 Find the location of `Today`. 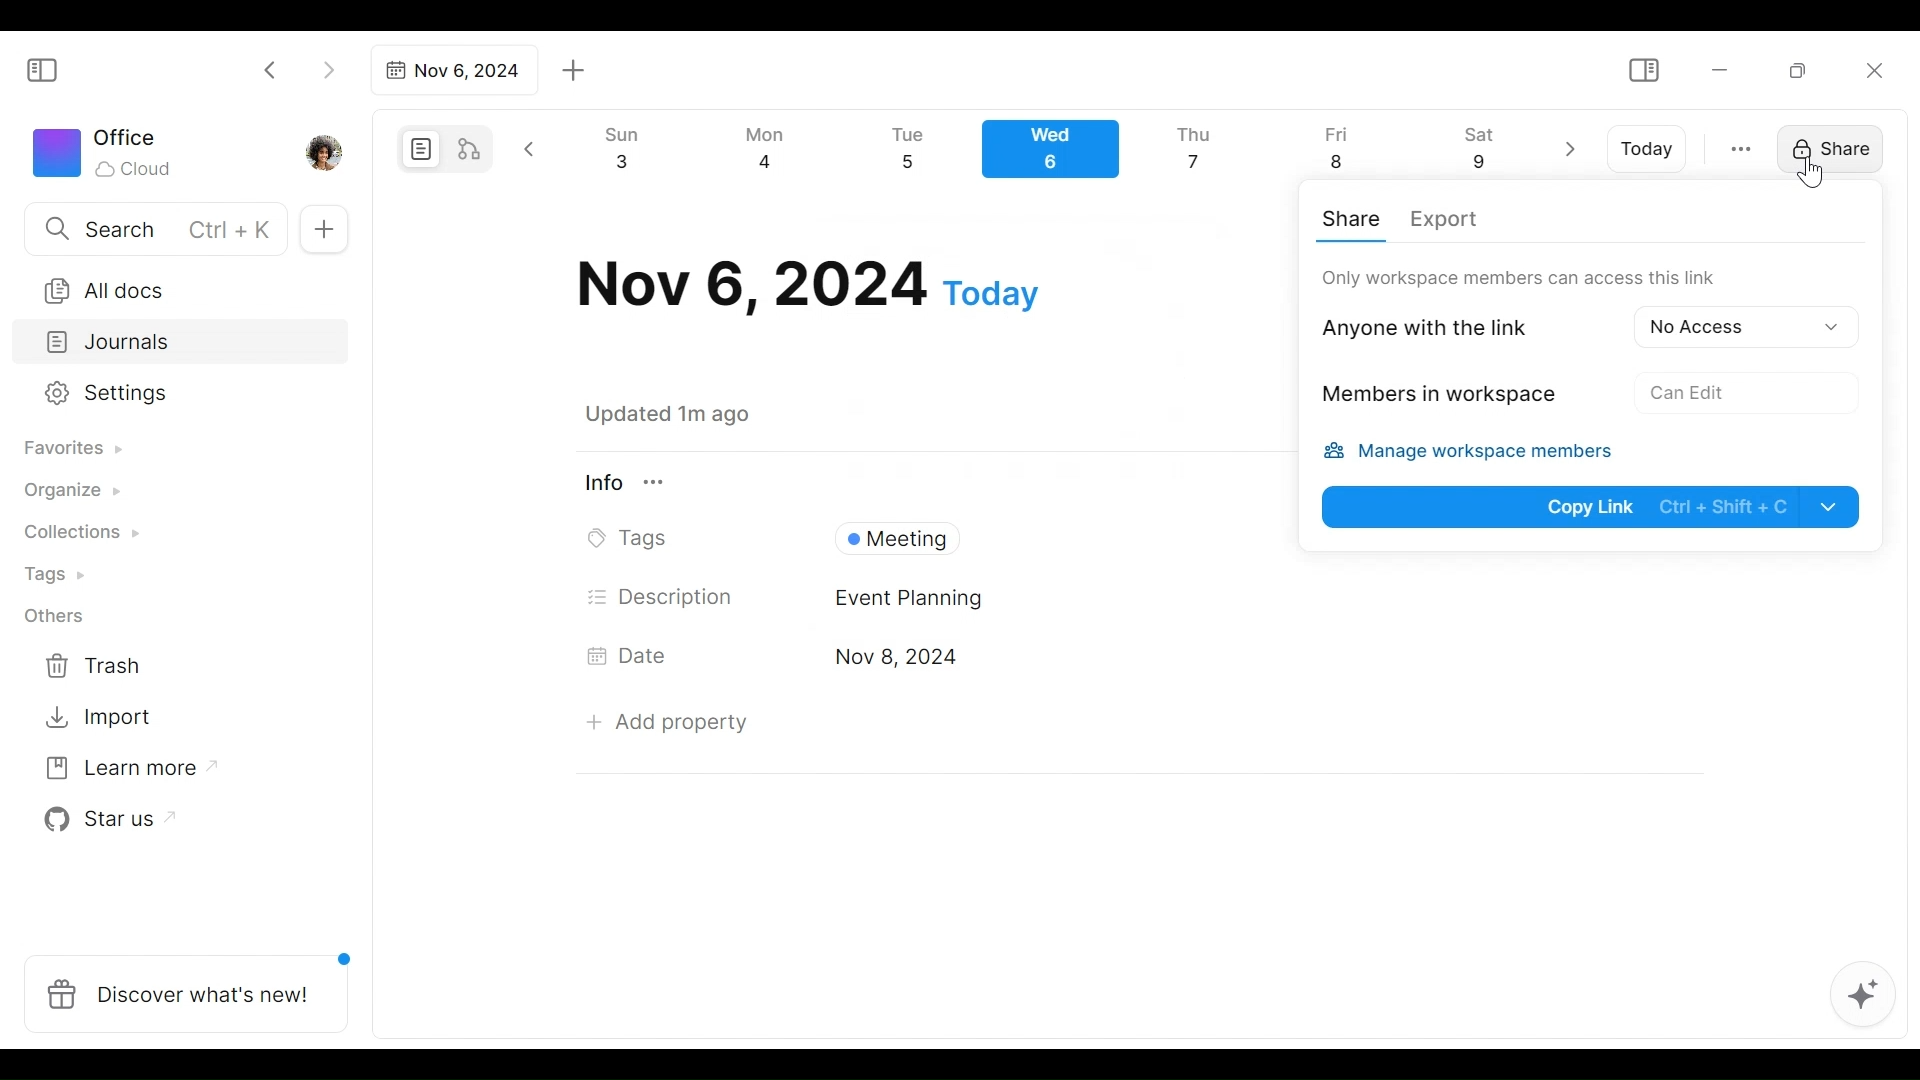

Today is located at coordinates (1649, 149).